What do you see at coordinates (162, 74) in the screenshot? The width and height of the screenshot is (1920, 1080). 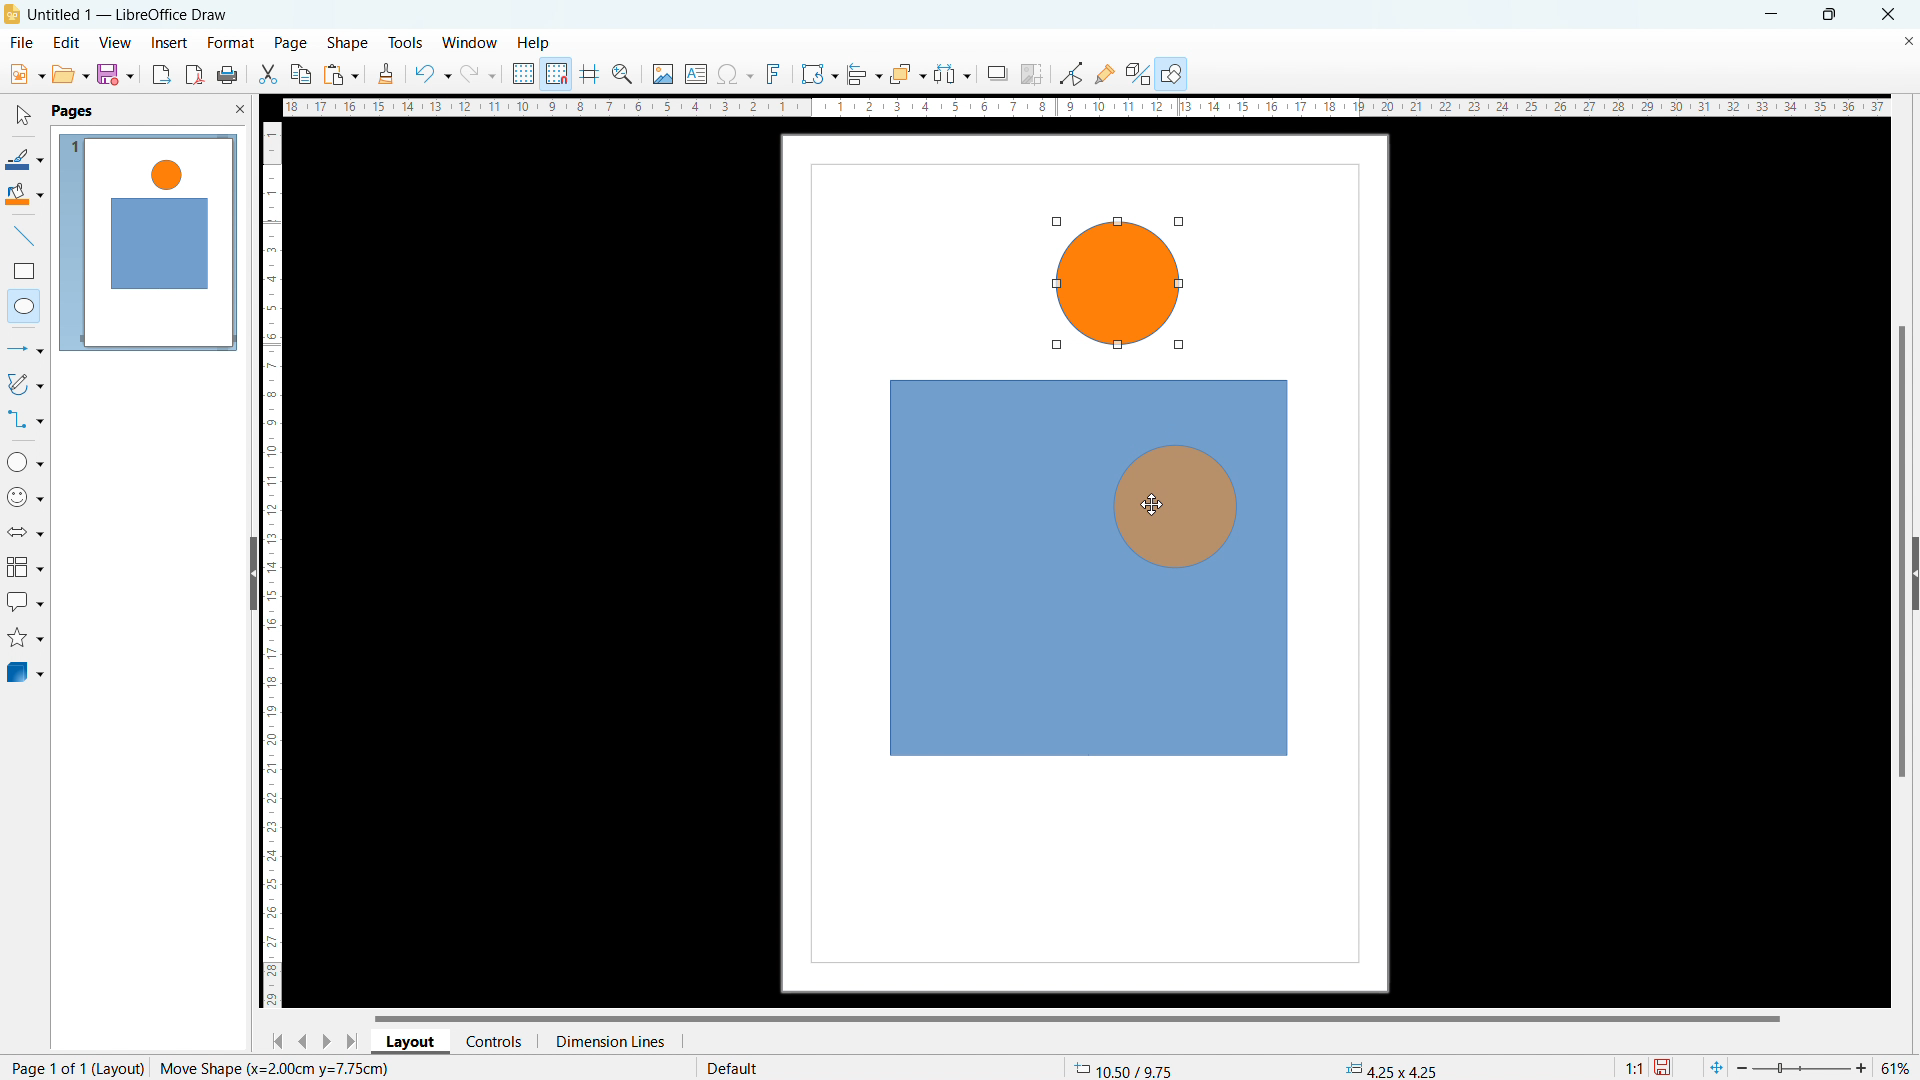 I see `export` at bounding box center [162, 74].